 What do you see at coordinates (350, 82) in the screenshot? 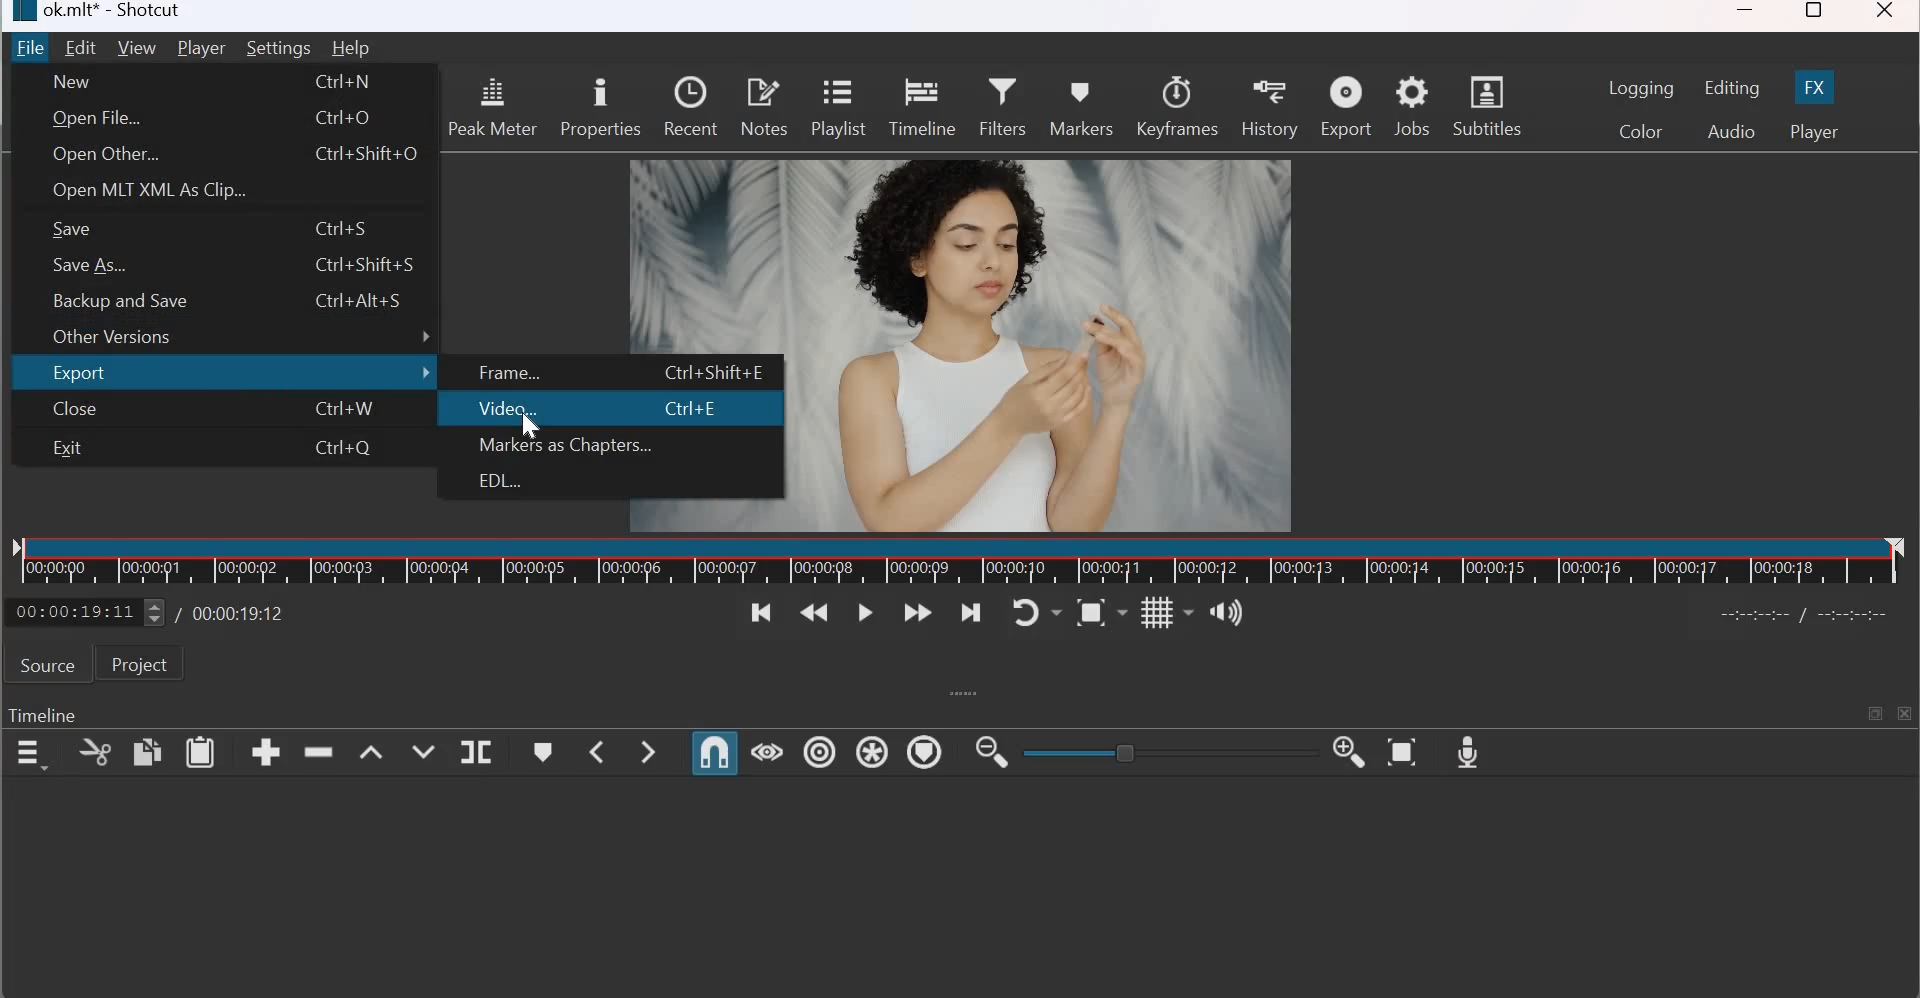
I see `Ctrl+N` at bounding box center [350, 82].